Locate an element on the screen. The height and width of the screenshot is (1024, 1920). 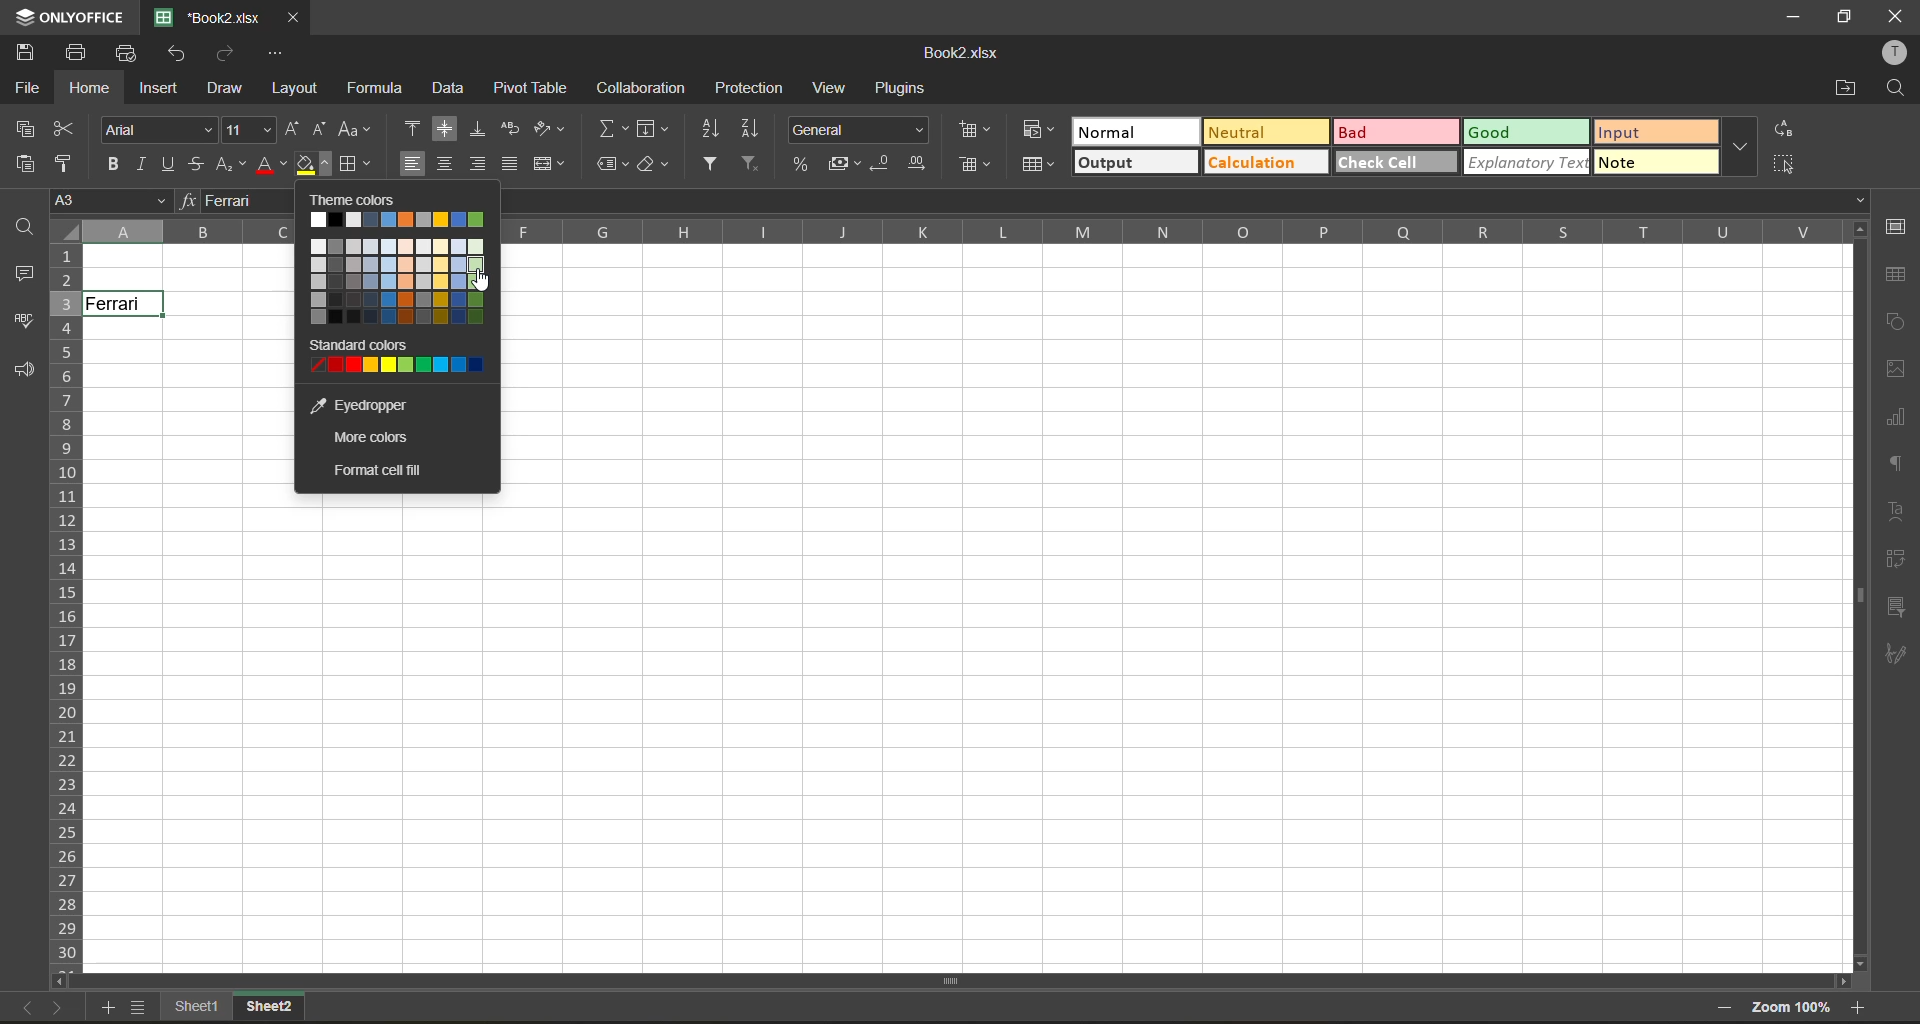
clear filter is located at coordinates (755, 165).